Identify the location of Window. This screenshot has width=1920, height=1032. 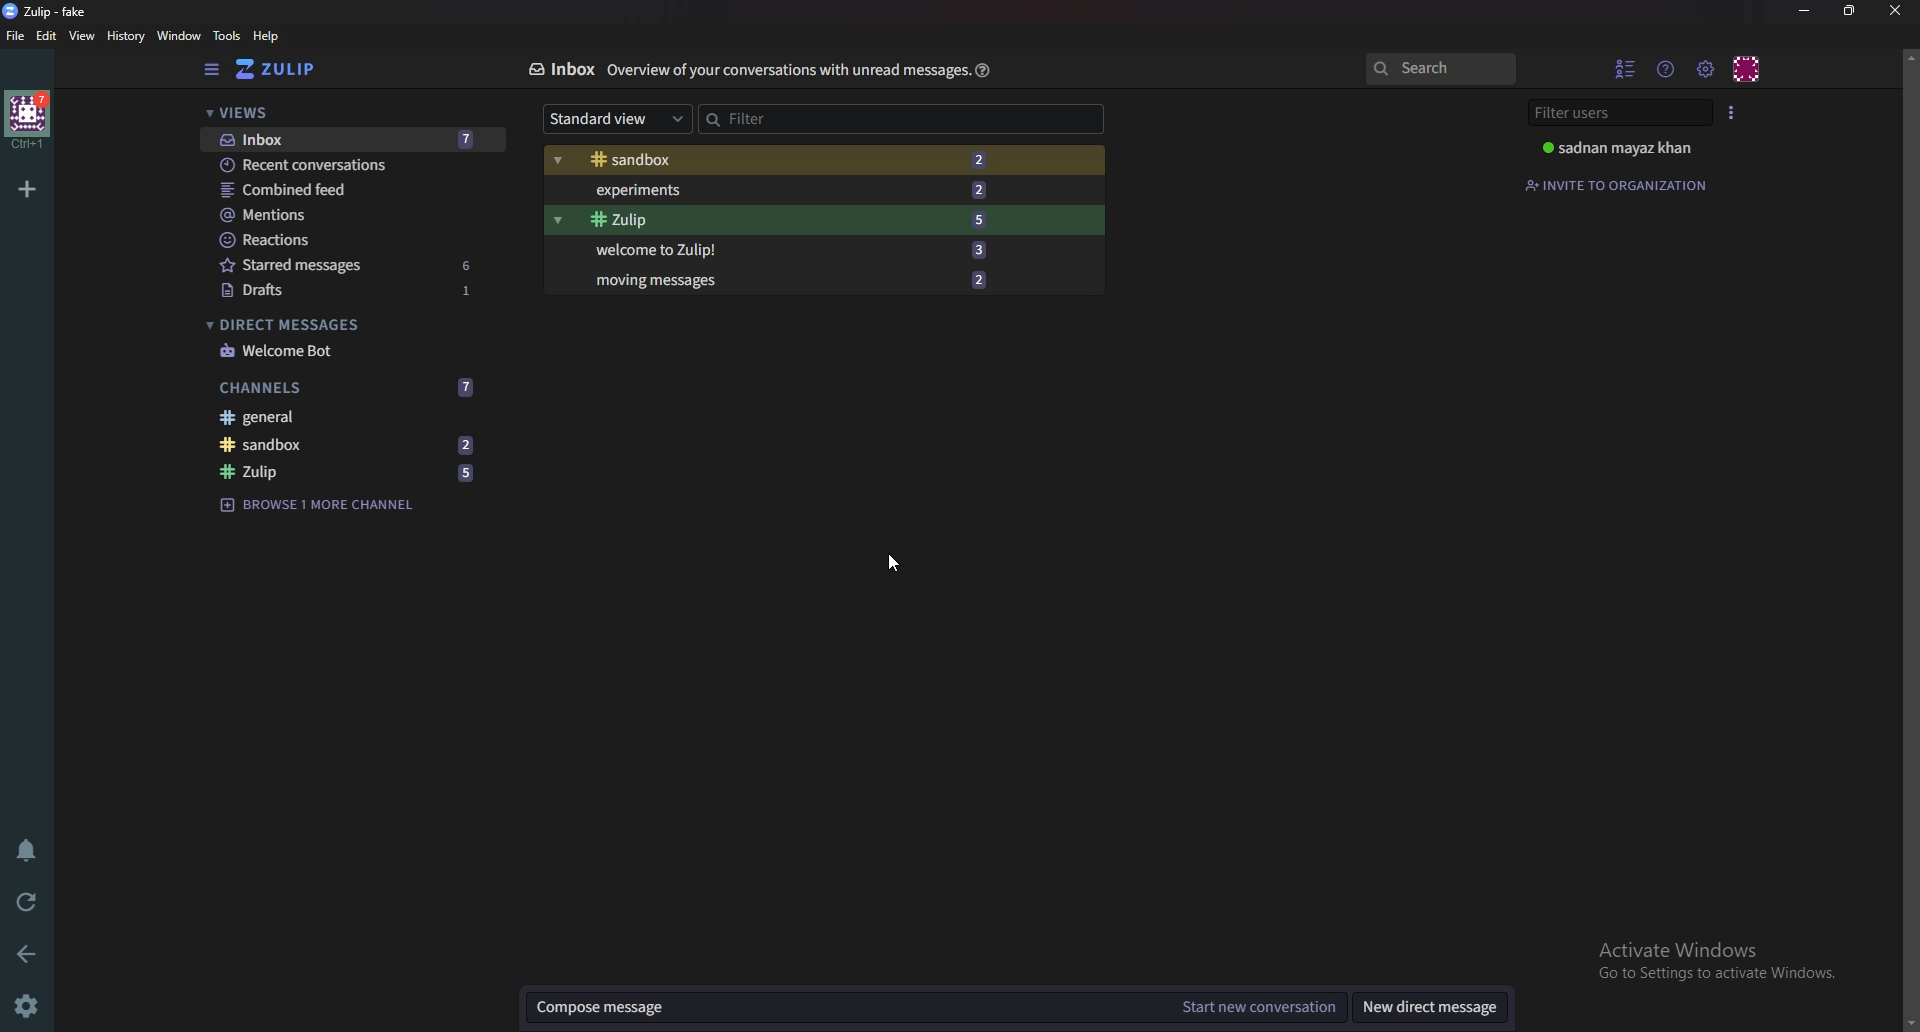
(181, 35).